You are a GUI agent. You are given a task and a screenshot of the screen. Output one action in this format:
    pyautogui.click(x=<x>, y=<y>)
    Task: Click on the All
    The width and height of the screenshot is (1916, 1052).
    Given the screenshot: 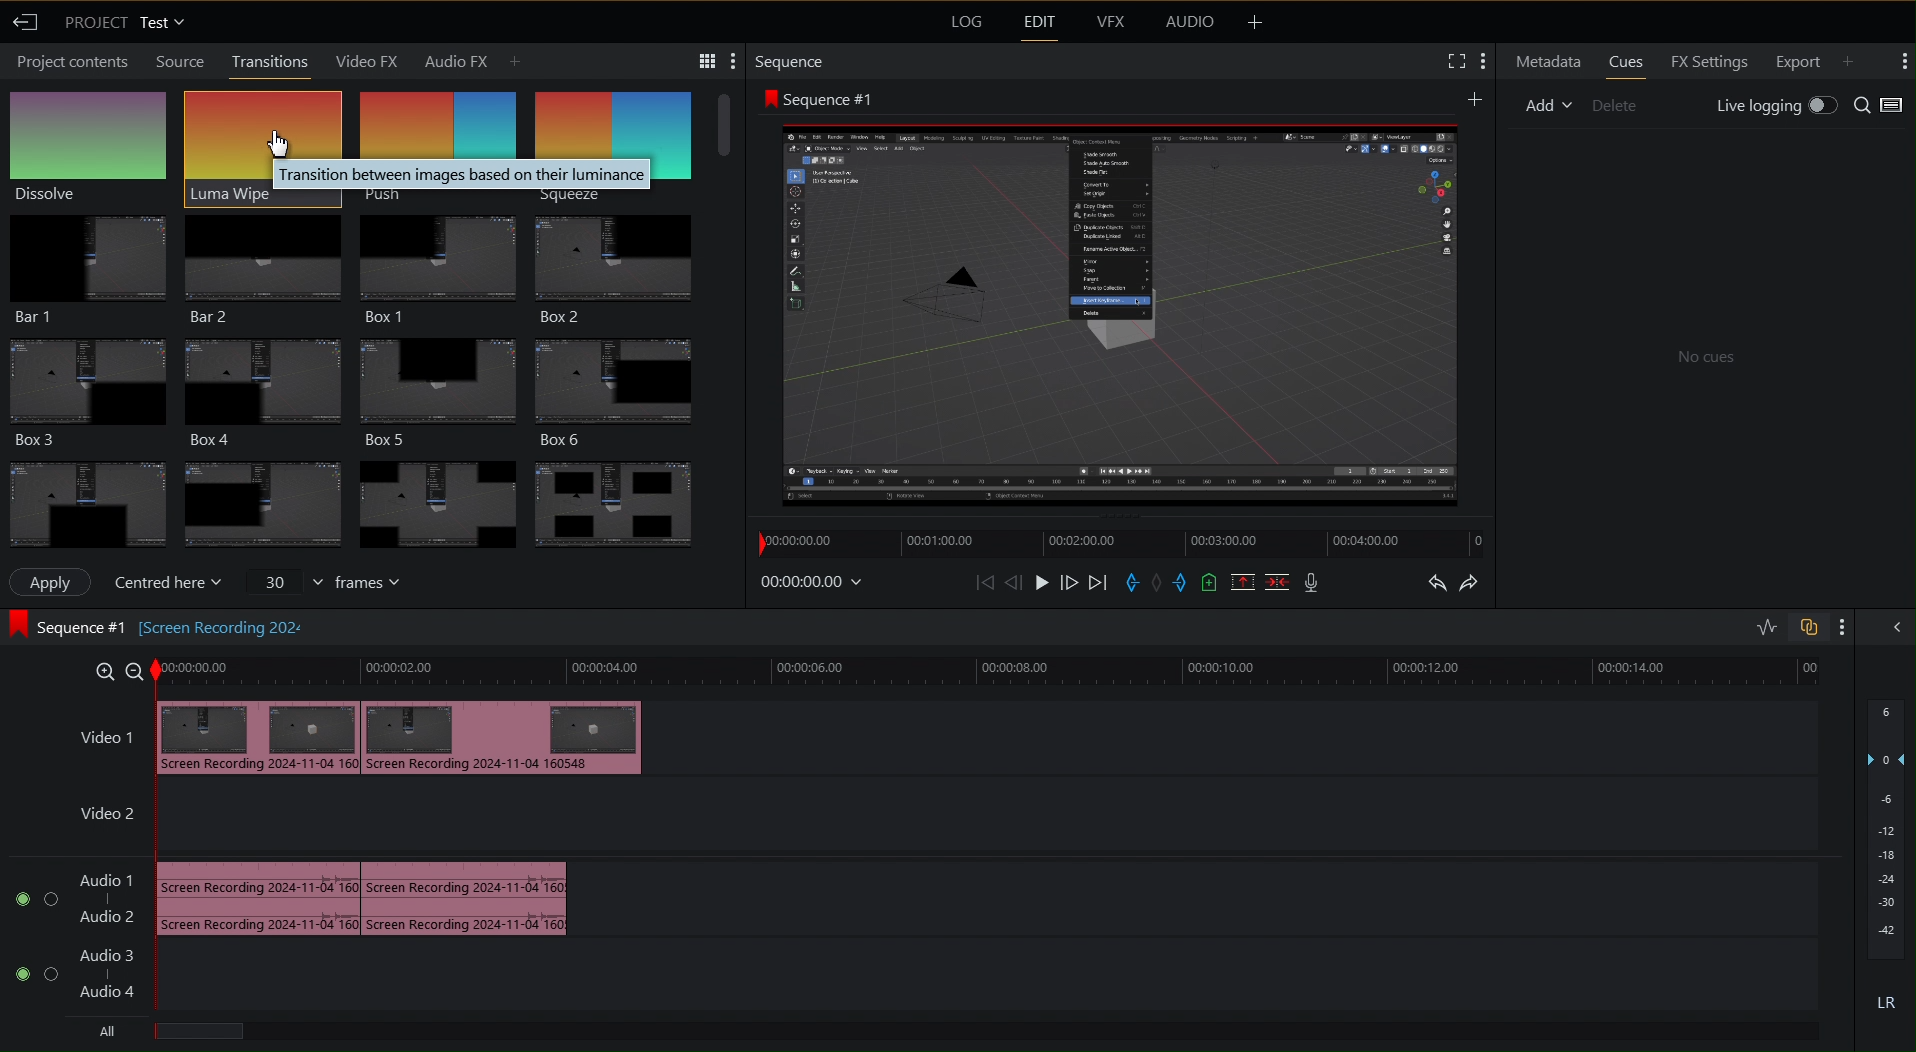 What is the action you would take?
    pyautogui.click(x=105, y=1029)
    